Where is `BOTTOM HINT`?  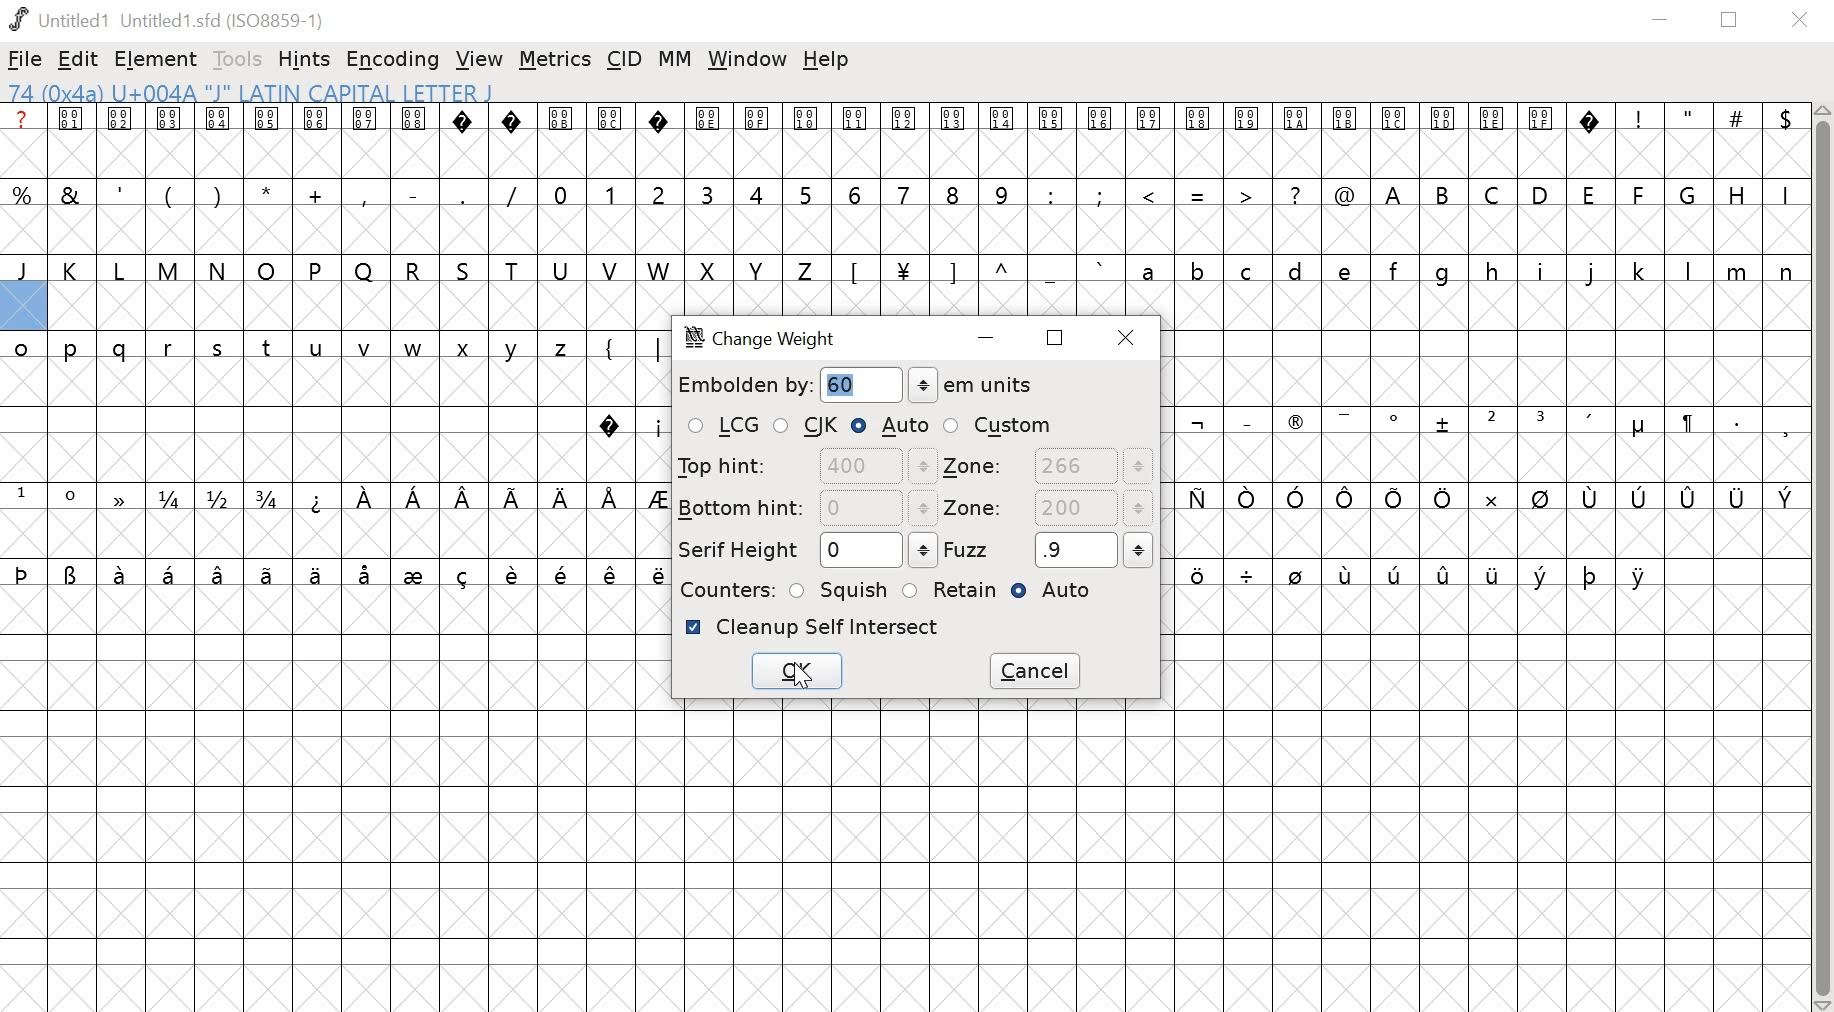 BOTTOM HINT is located at coordinates (806, 507).